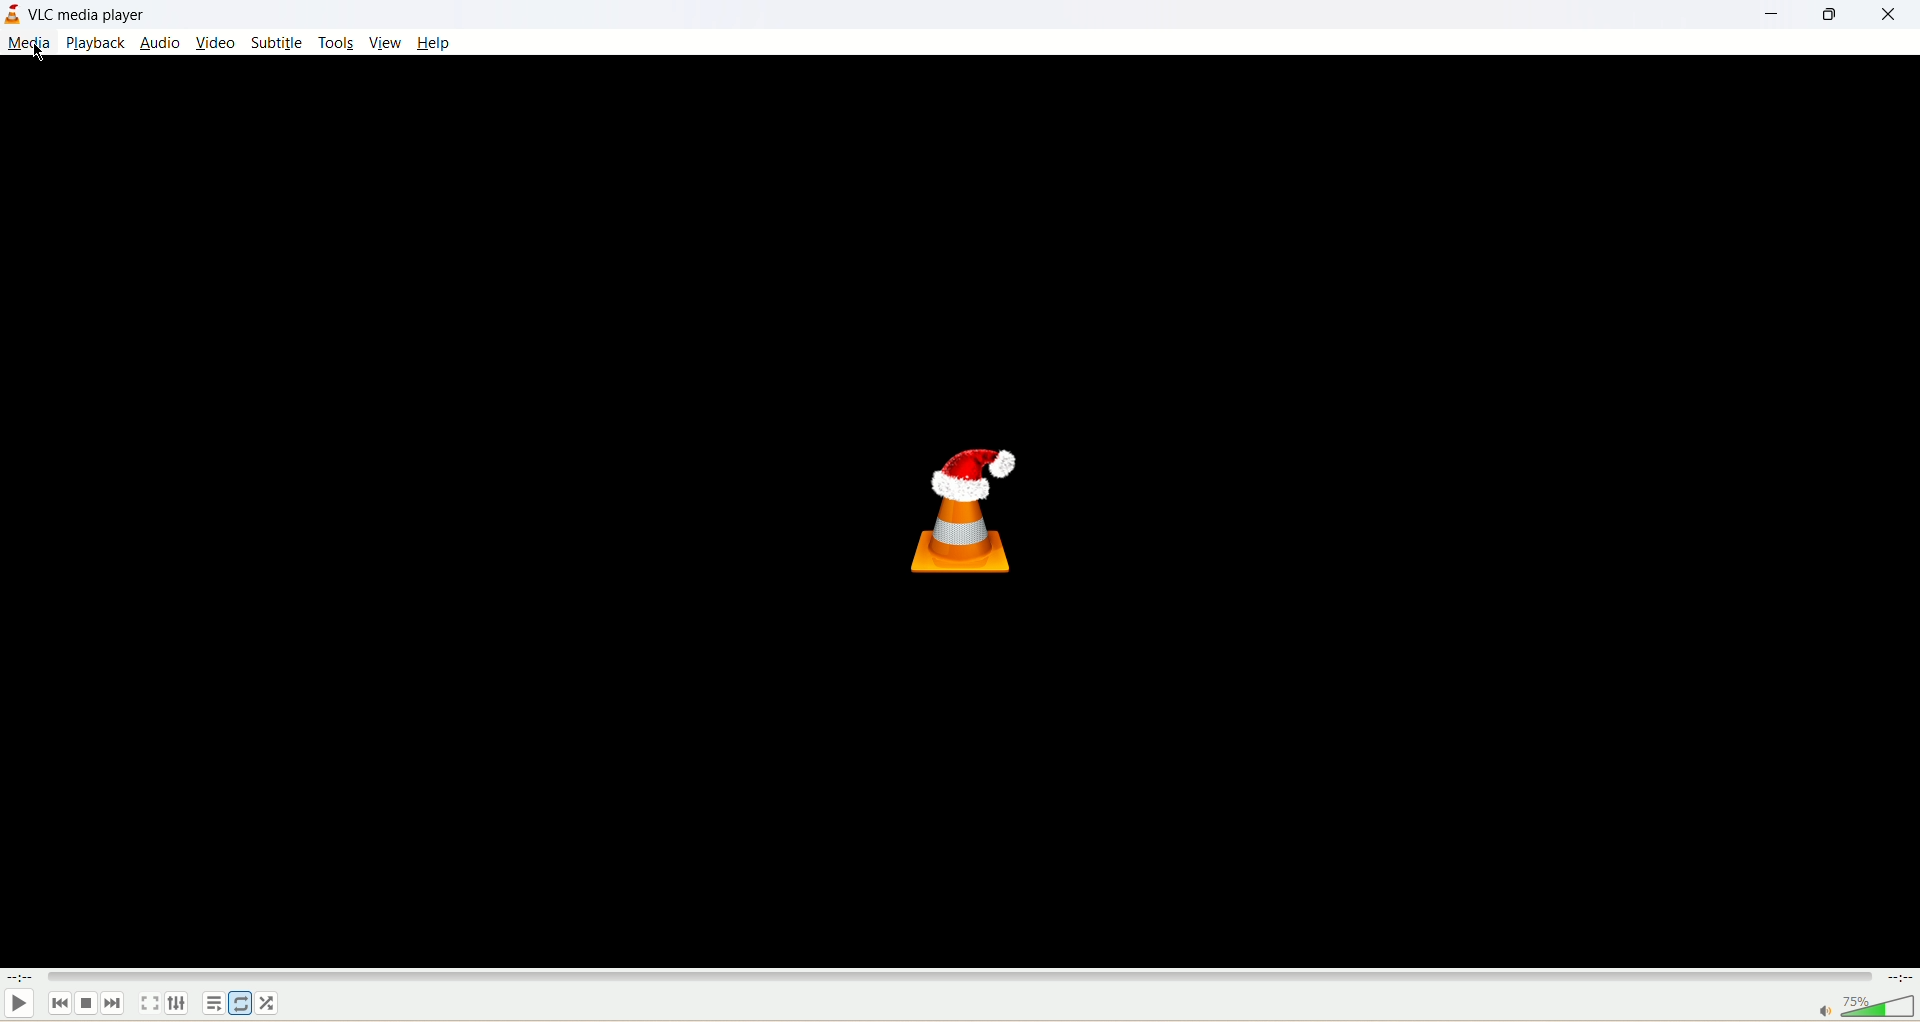 The width and height of the screenshot is (1920, 1022). What do you see at coordinates (96, 42) in the screenshot?
I see `playback` at bounding box center [96, 42].